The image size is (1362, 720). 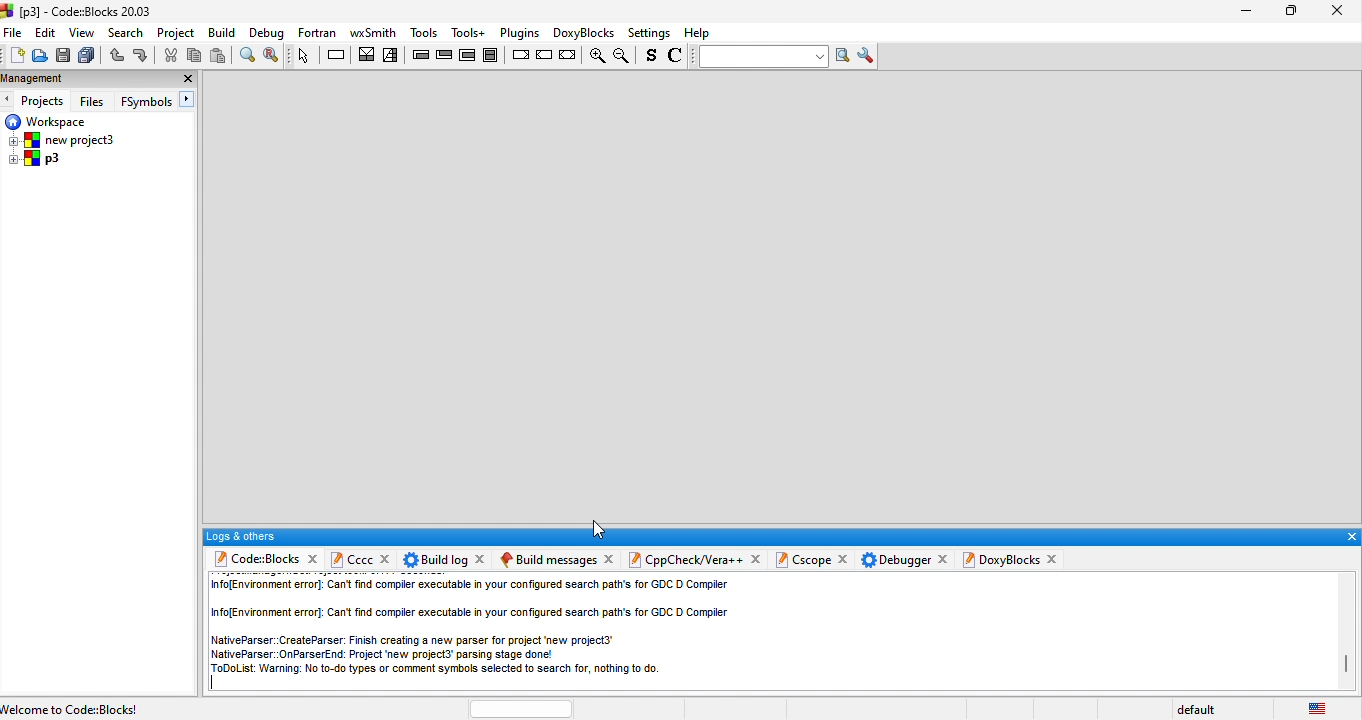 What do you see at coordinates (1346, 665) in the screenshot?
I see `vertical scroll down` at bounding box center [1346, 665].